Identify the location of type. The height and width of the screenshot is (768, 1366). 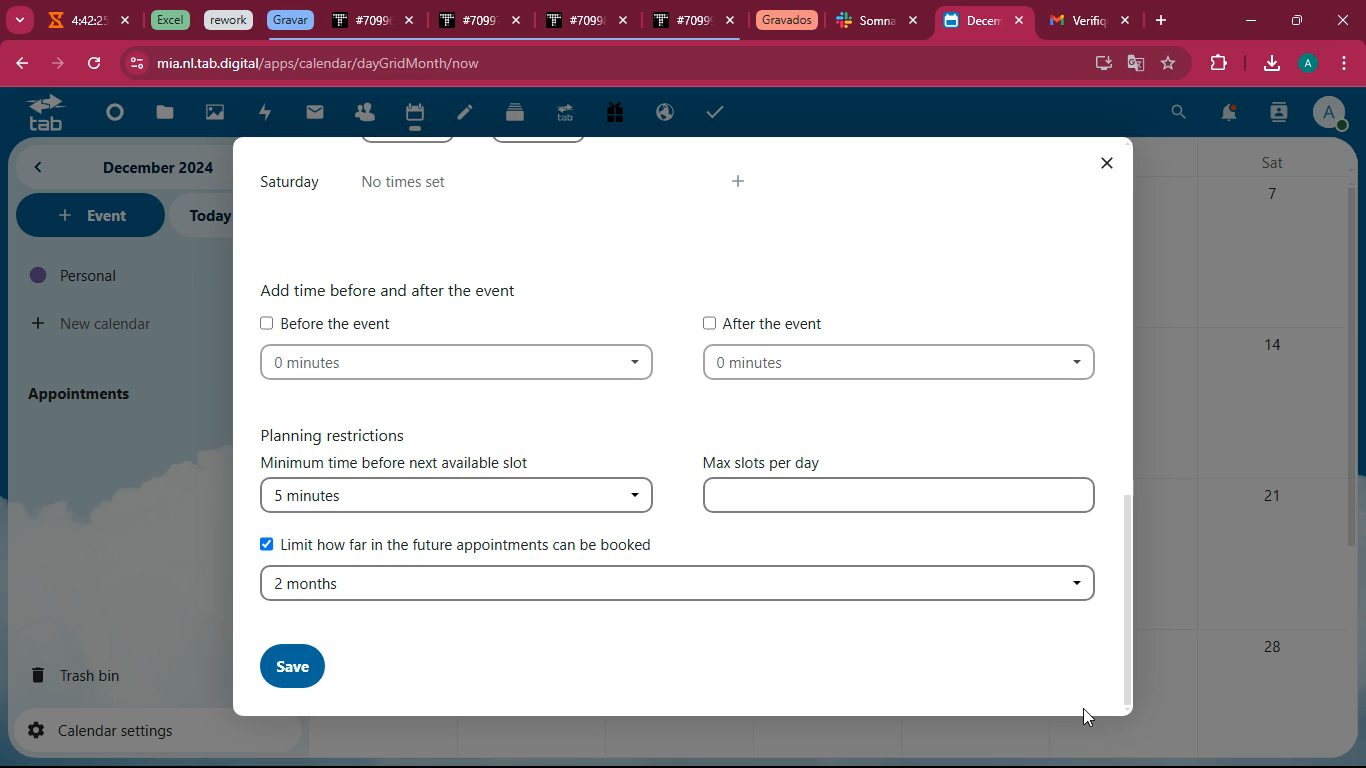
(903, 498).